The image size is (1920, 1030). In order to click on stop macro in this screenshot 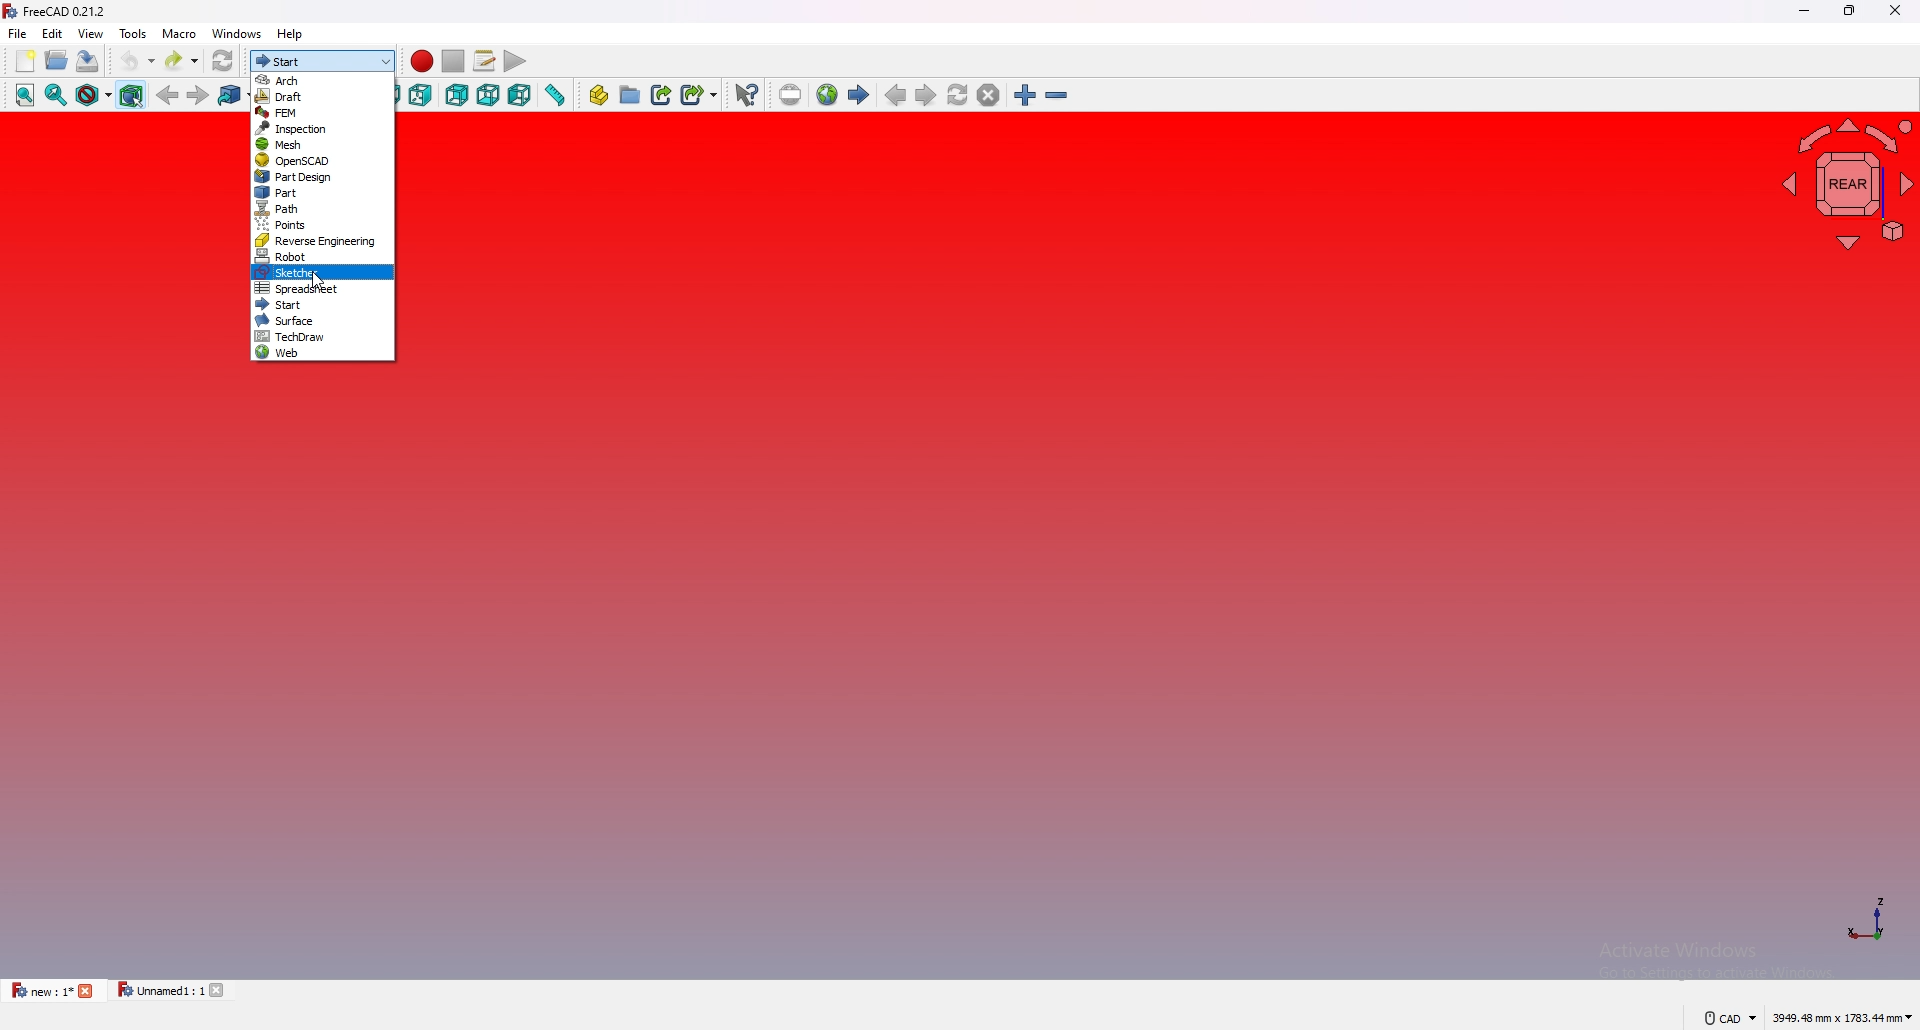, I will do `click(454, 61)`.